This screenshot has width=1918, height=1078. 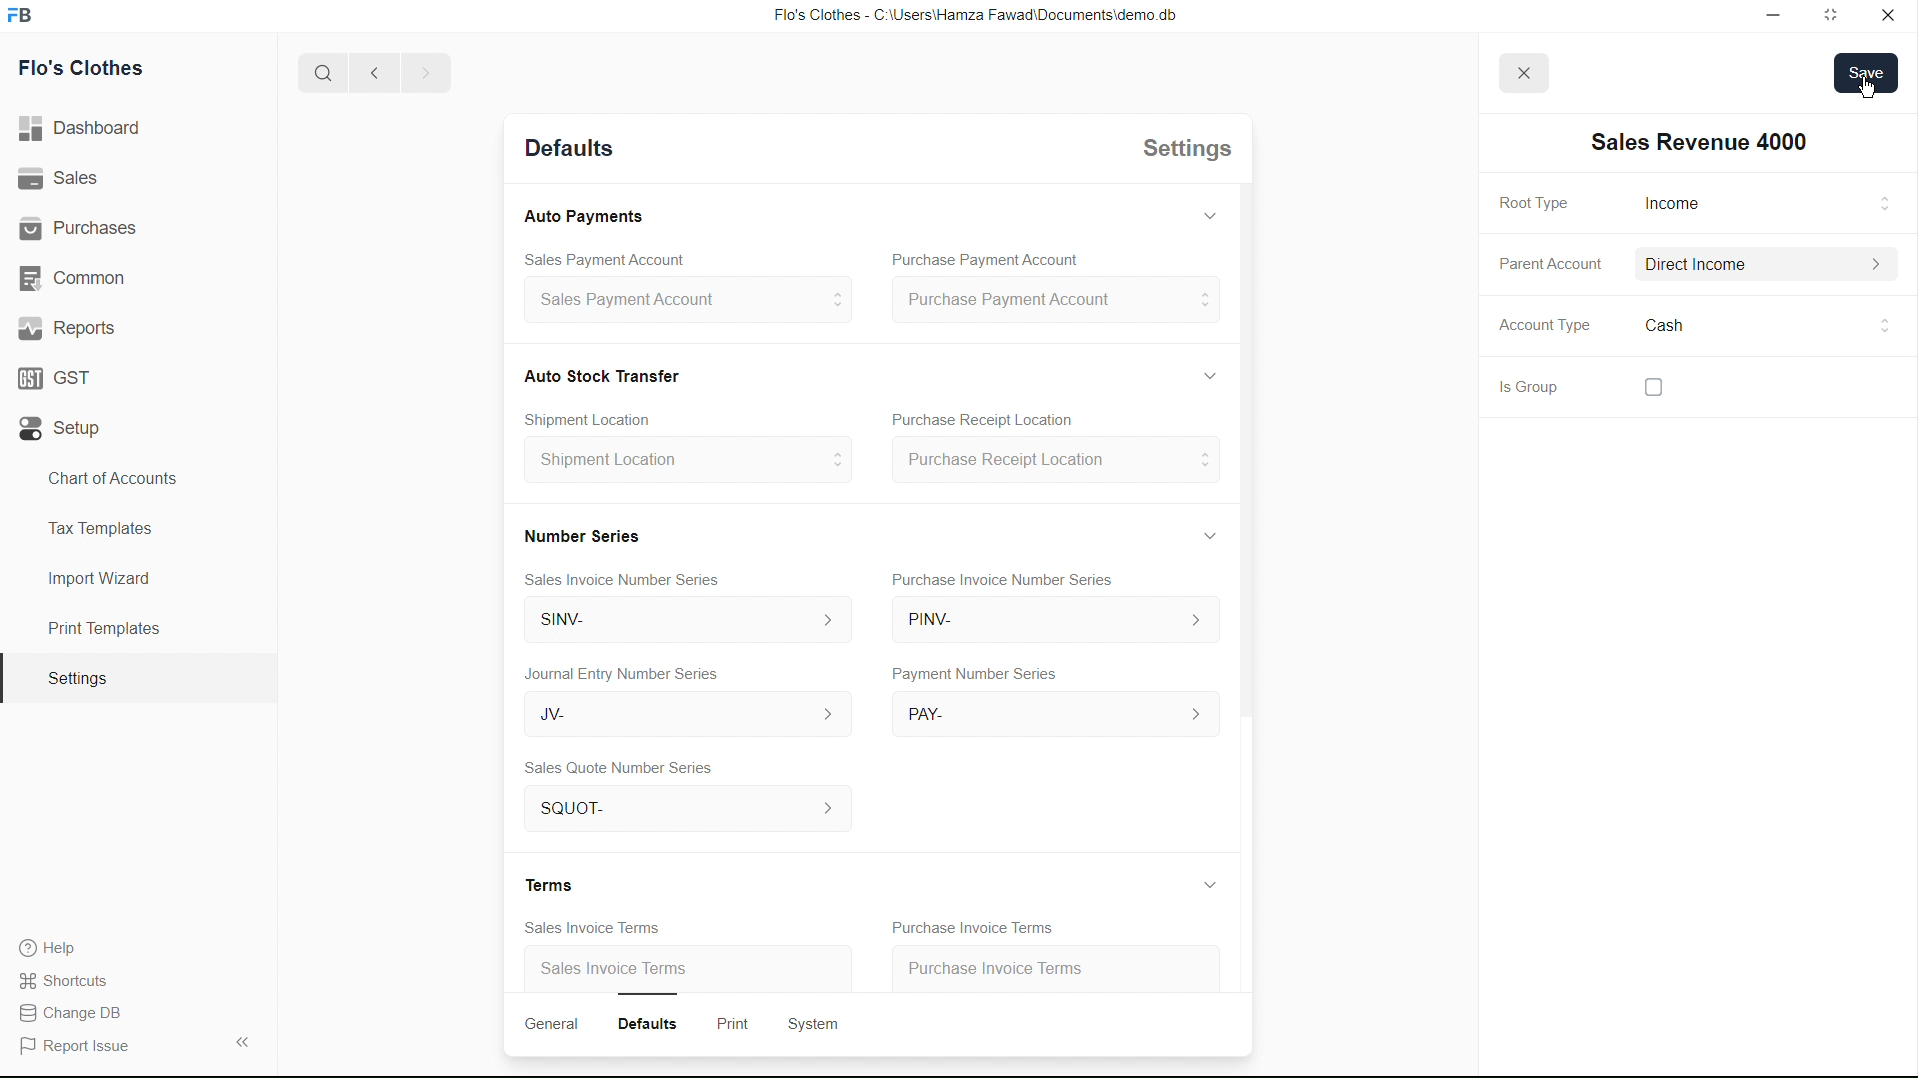 What do you see at coordinates (87, 129) in the screenshot?
I see `Dashboard` at bounding box center [87, 129].